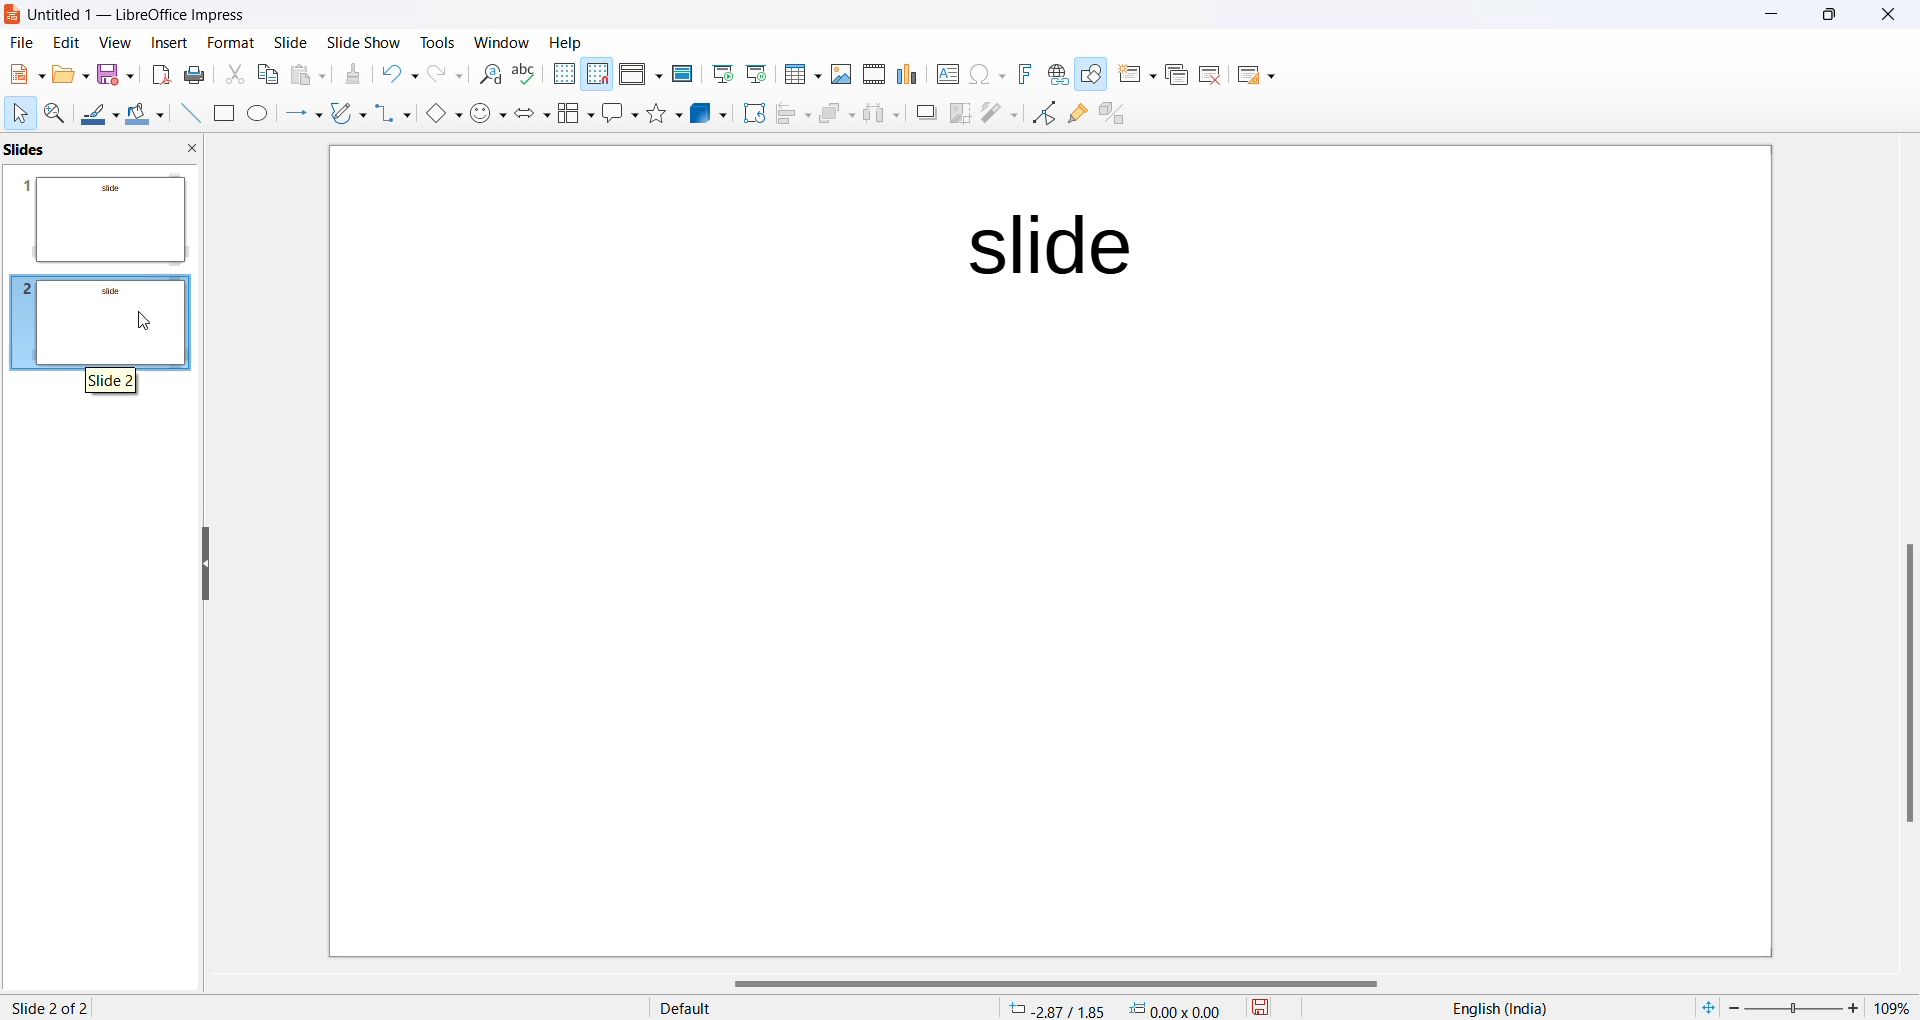 This screenshot has width=1920, height=1020. What do you see at coordinates (1054, 75) in the screenshot?
I see `Insert hyperlink` at bounding box center [1054, 75].